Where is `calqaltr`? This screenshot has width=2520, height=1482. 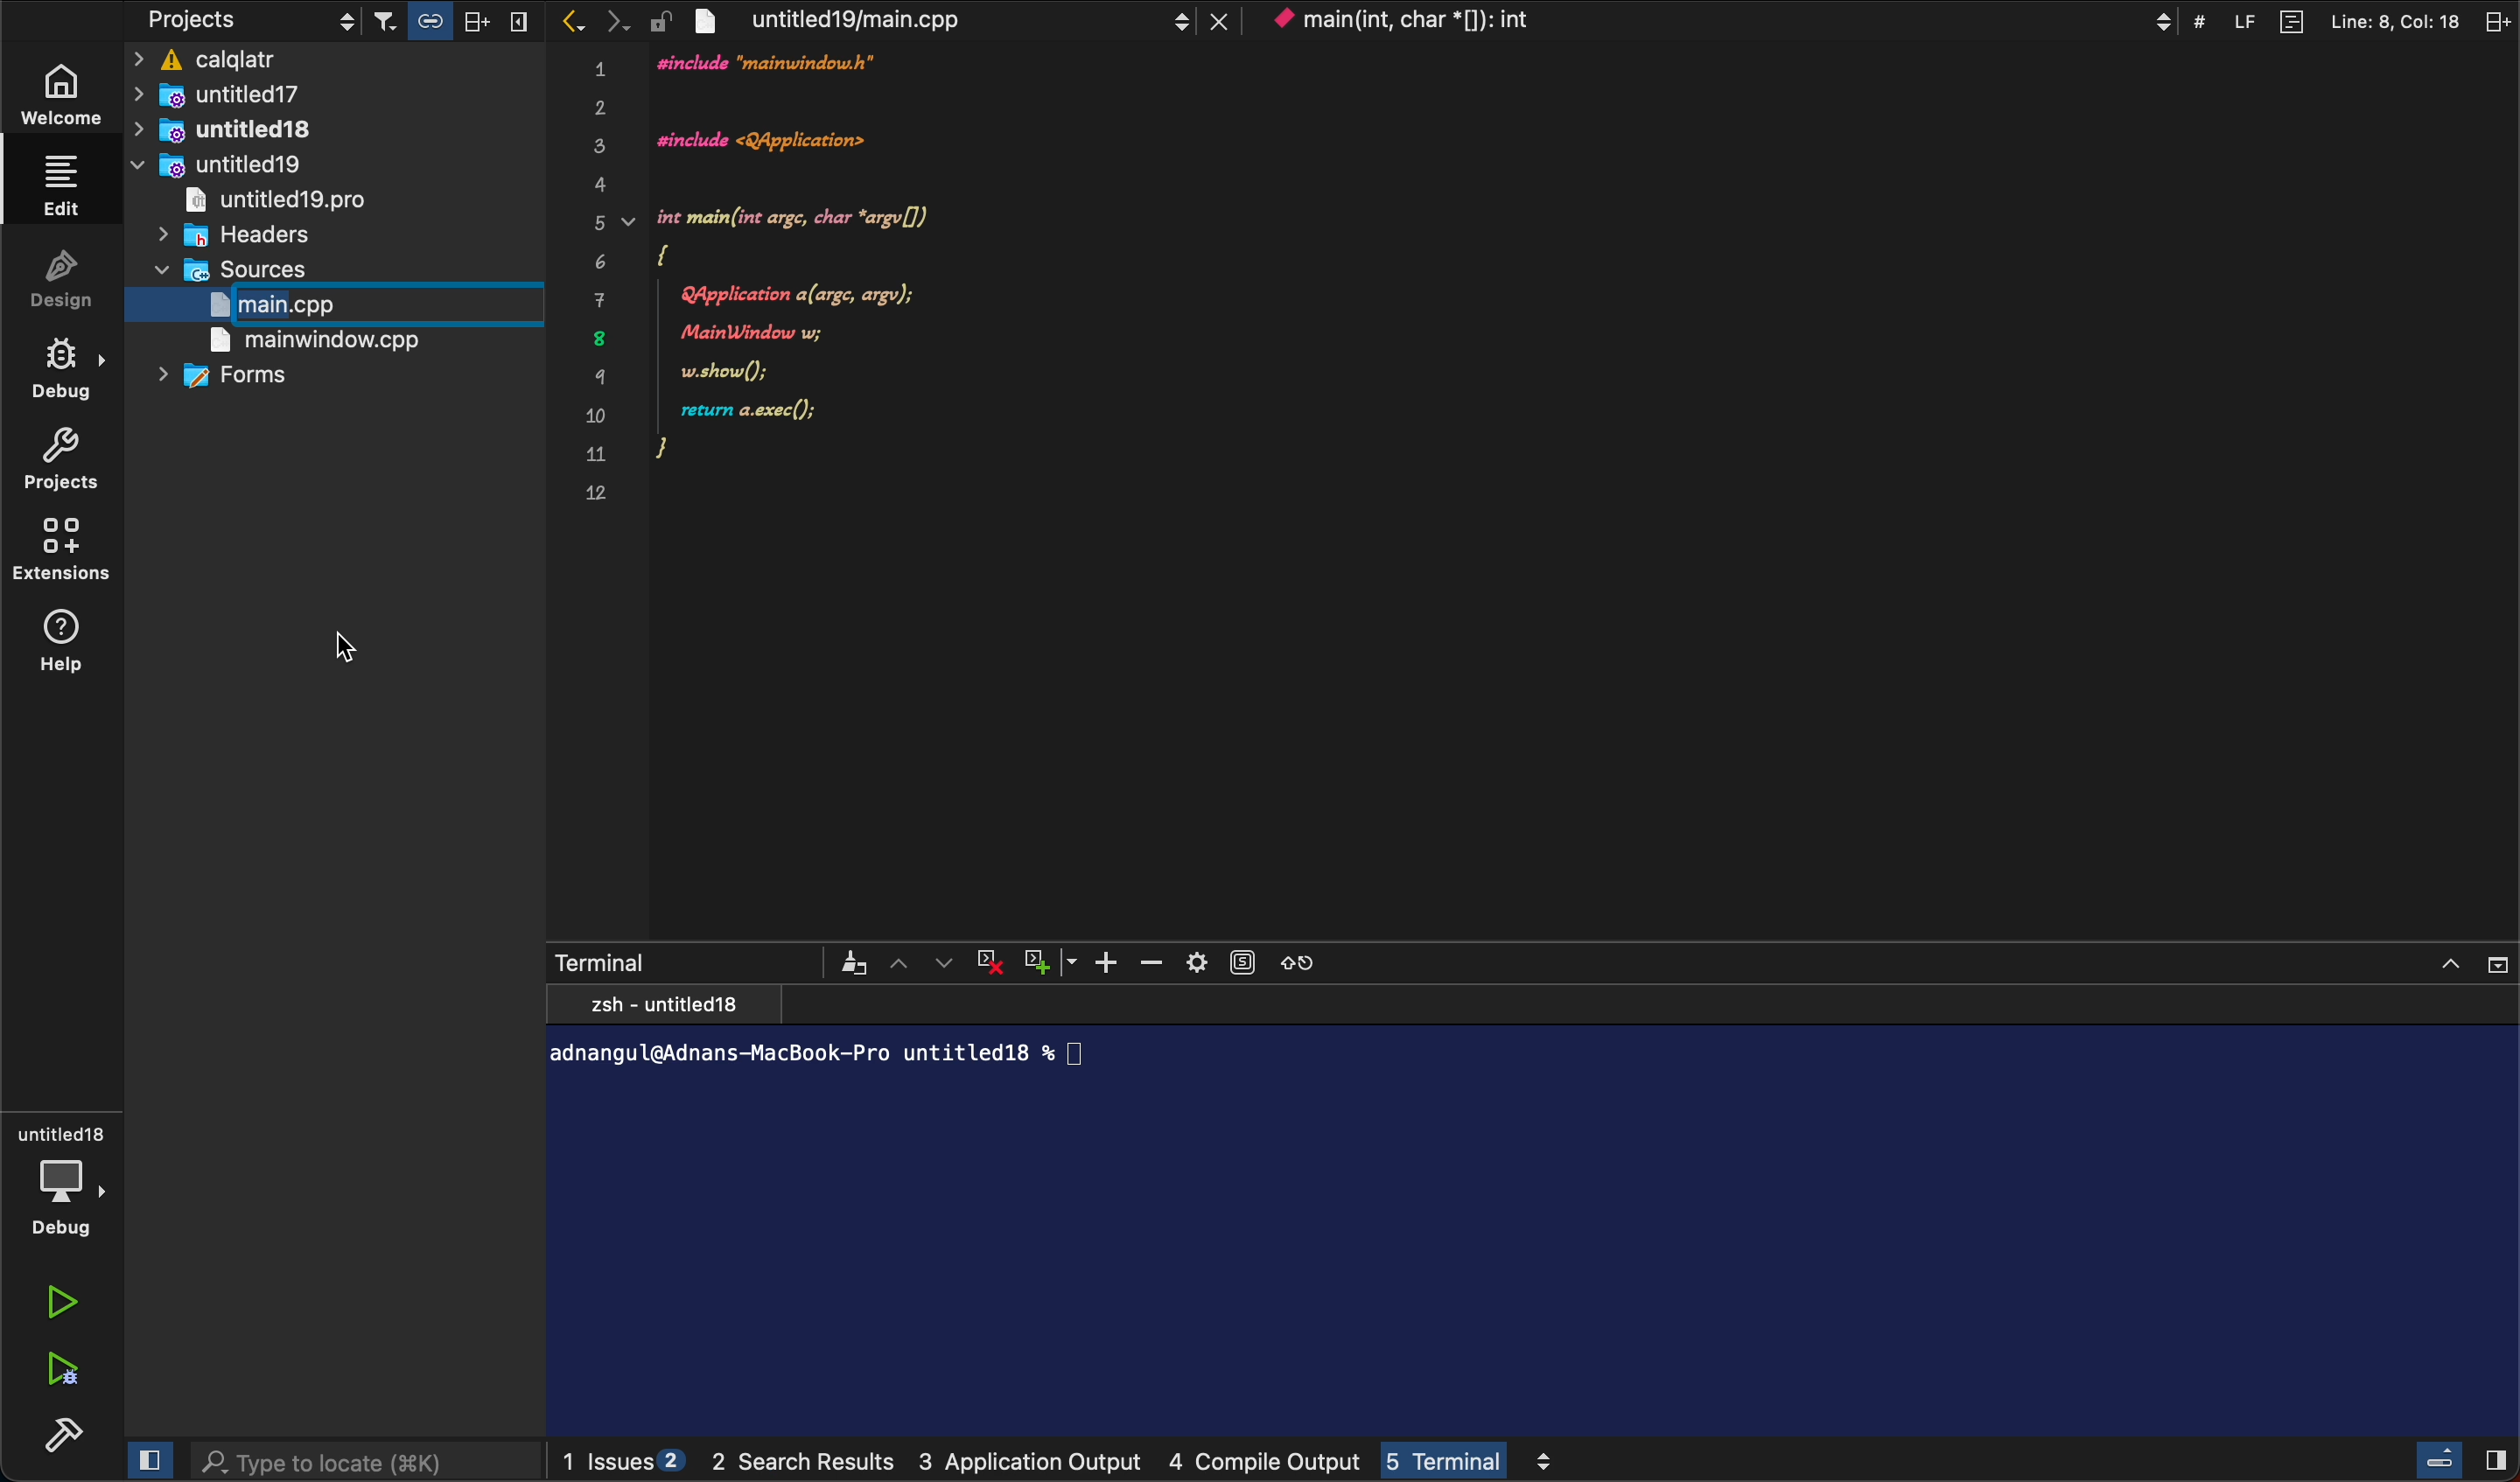
calqaltr is located at coordinates (338, 61).